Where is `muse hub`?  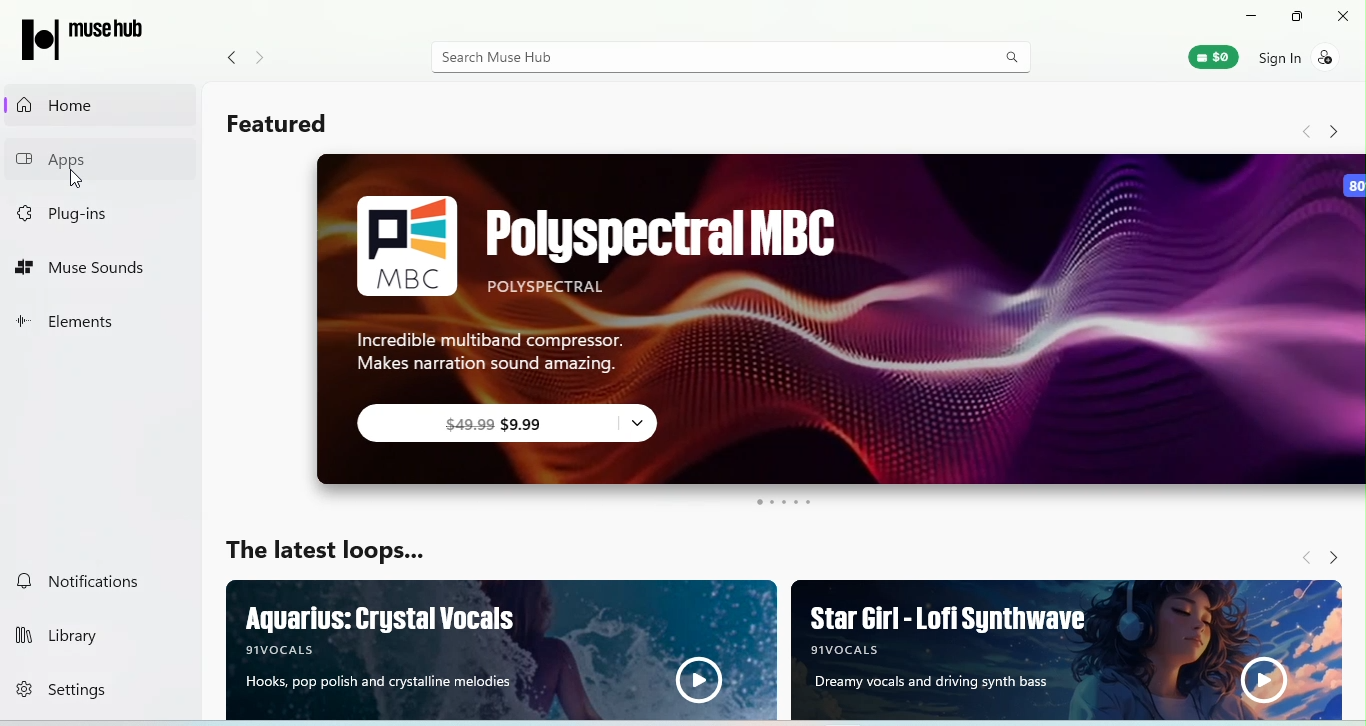 muse hub is located at coordinates (92, 39).